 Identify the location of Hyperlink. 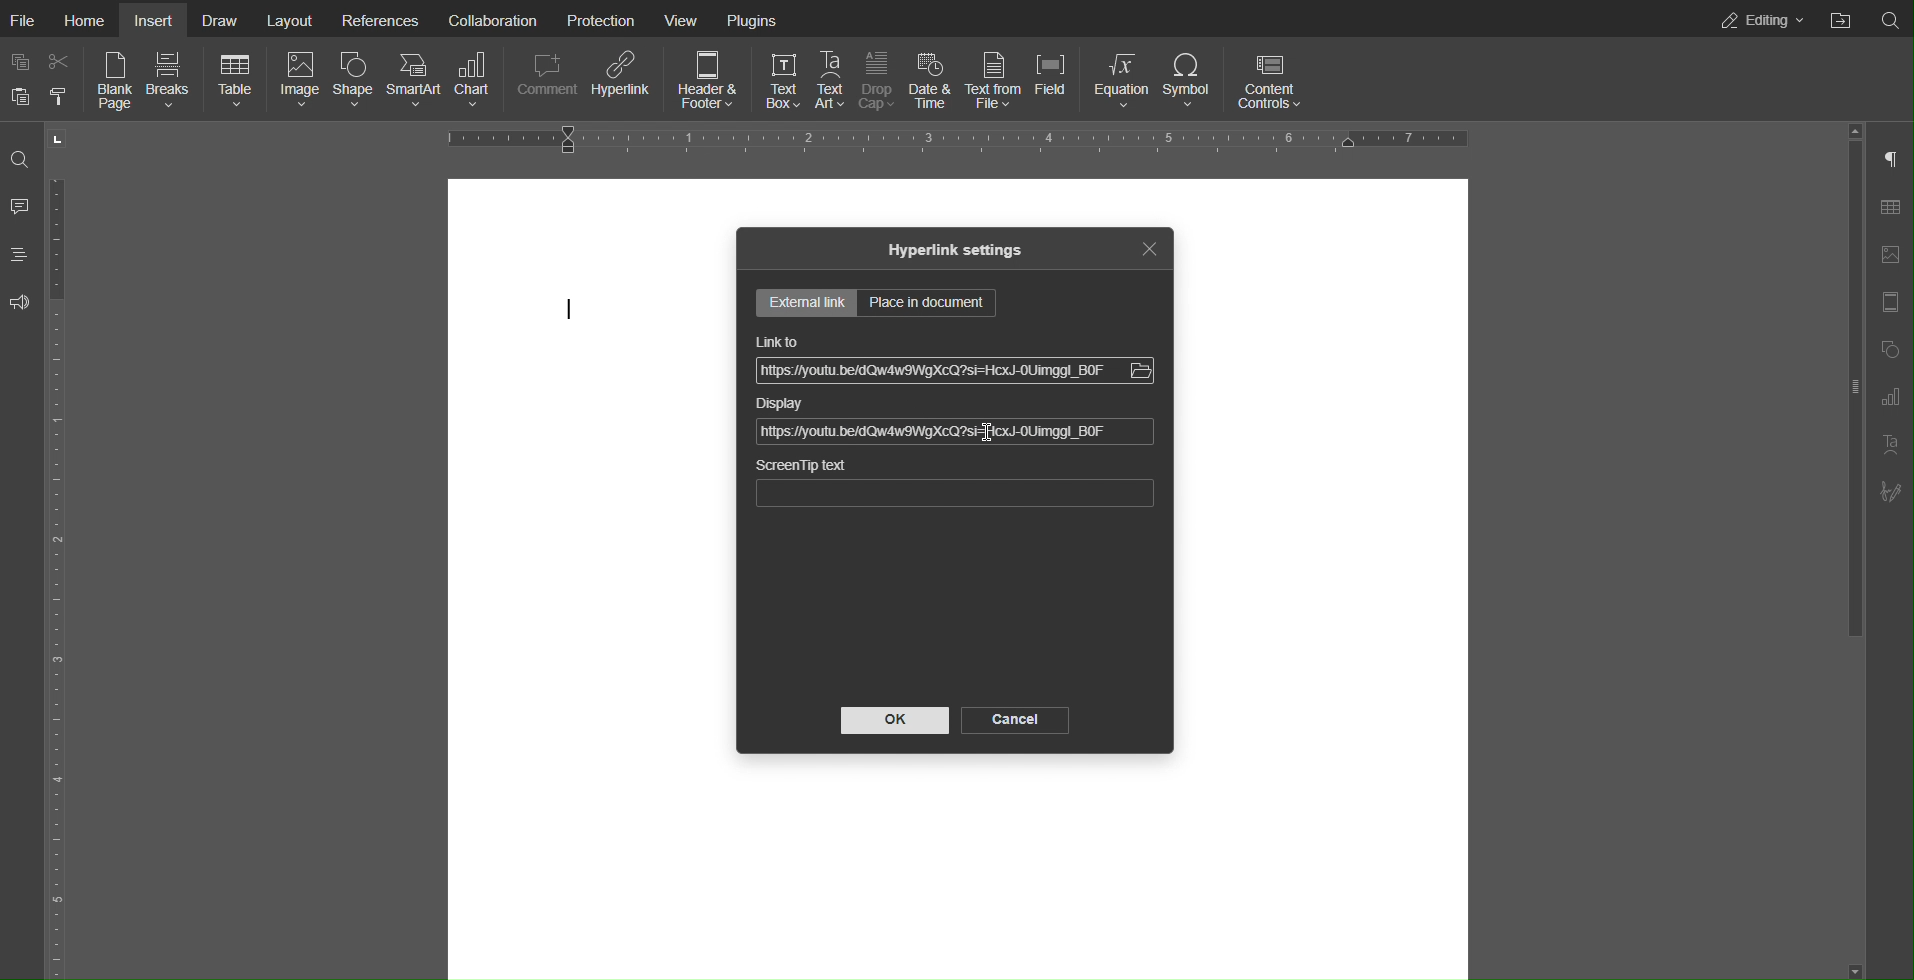
(621, 80).